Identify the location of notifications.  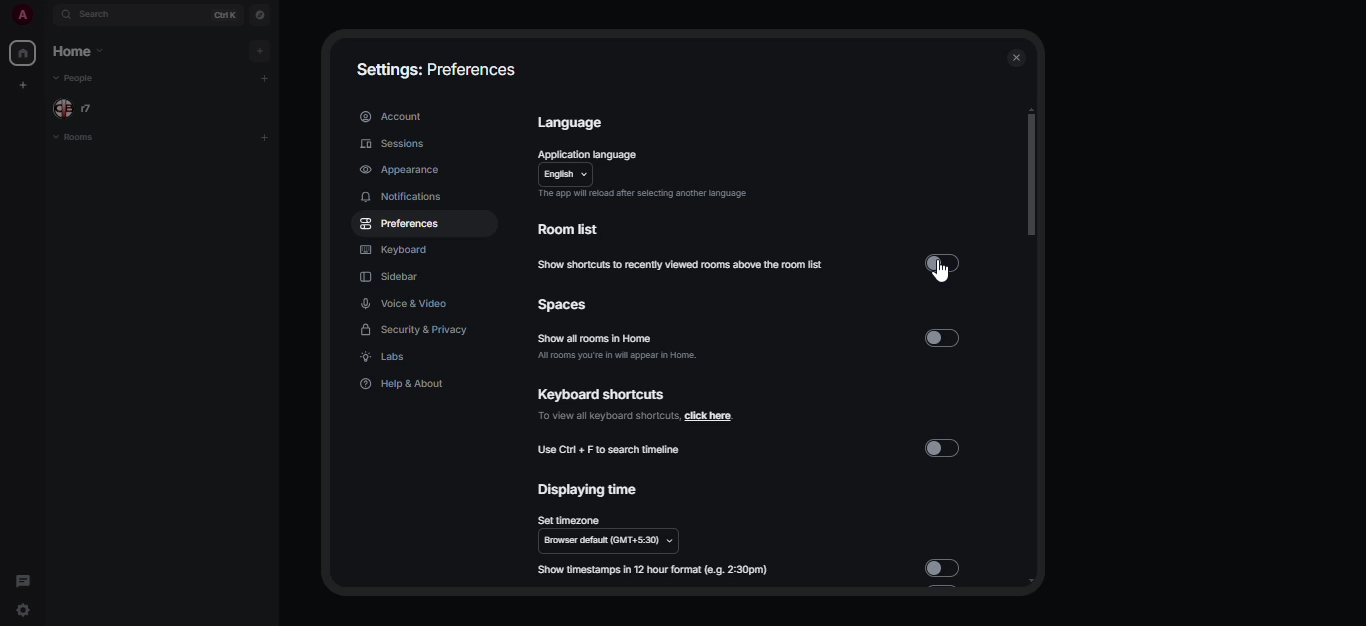
(402, 196).